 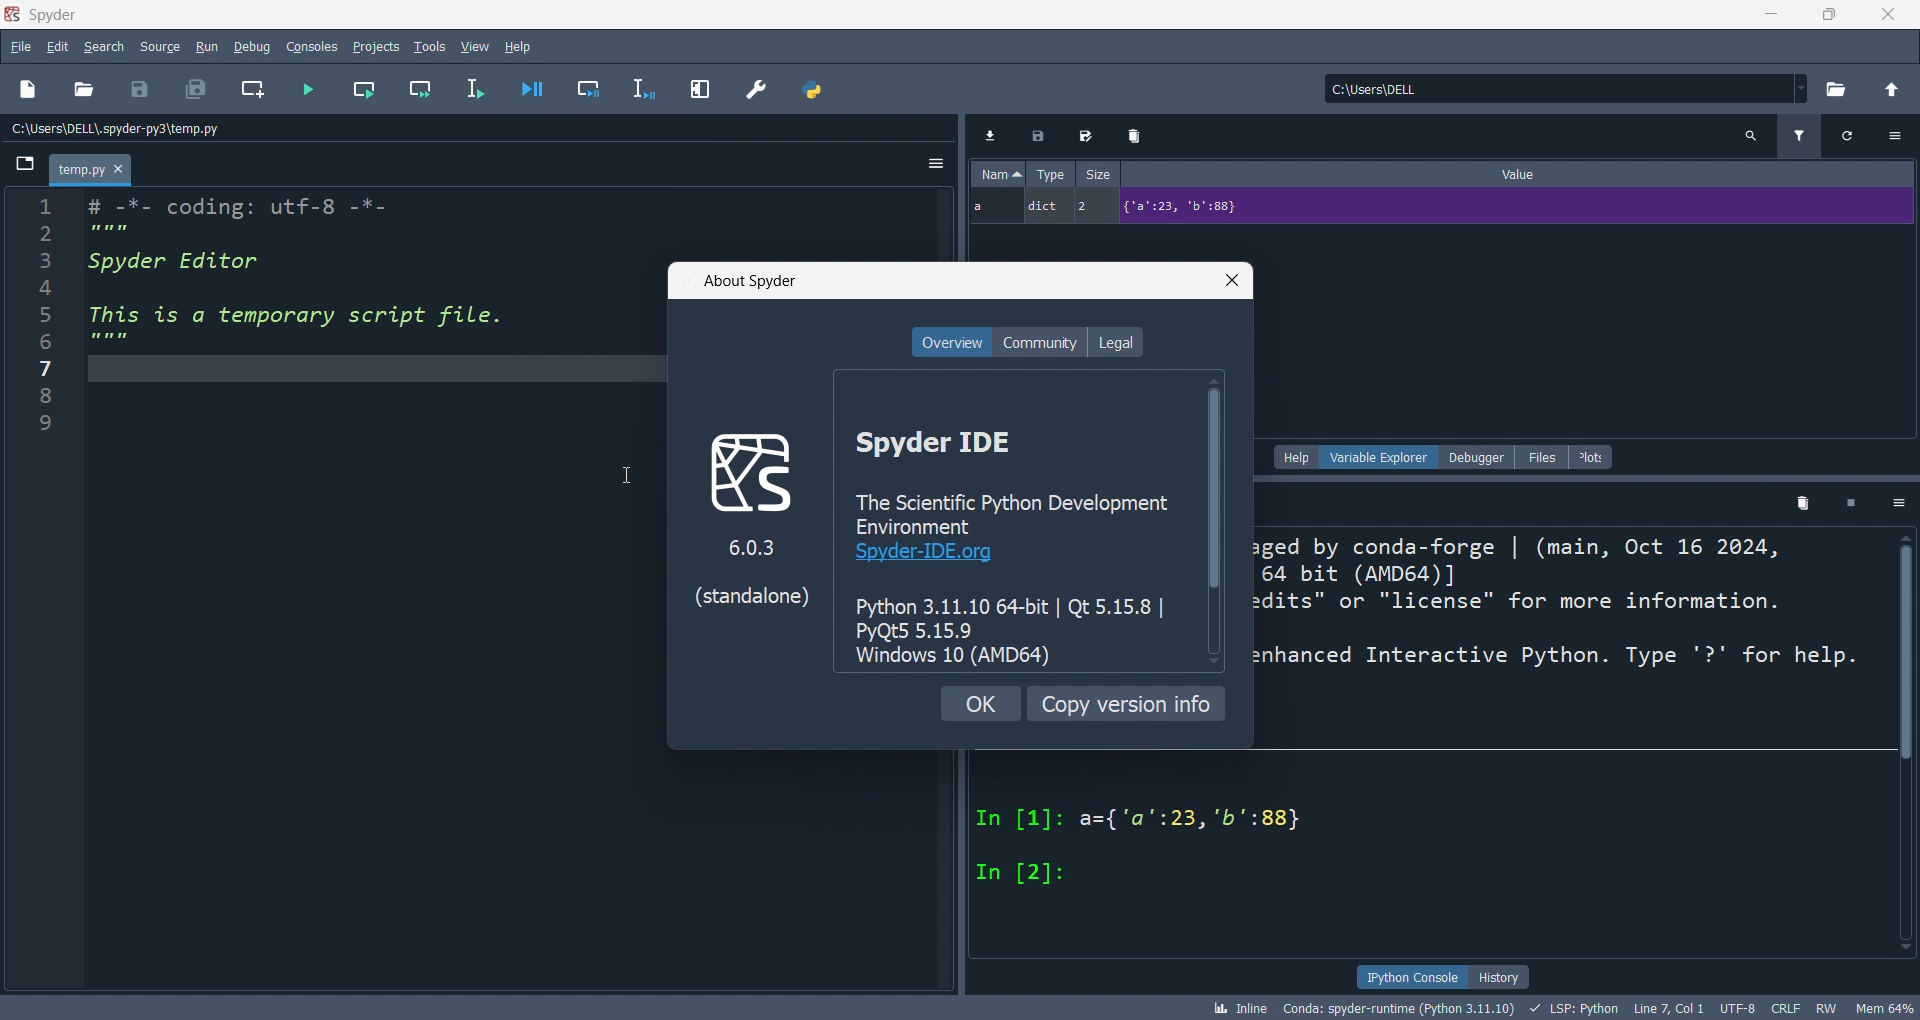 What do you see at coordinates (160, 47) in the screenshot?
I see `source` at bounding box center [160, 47].